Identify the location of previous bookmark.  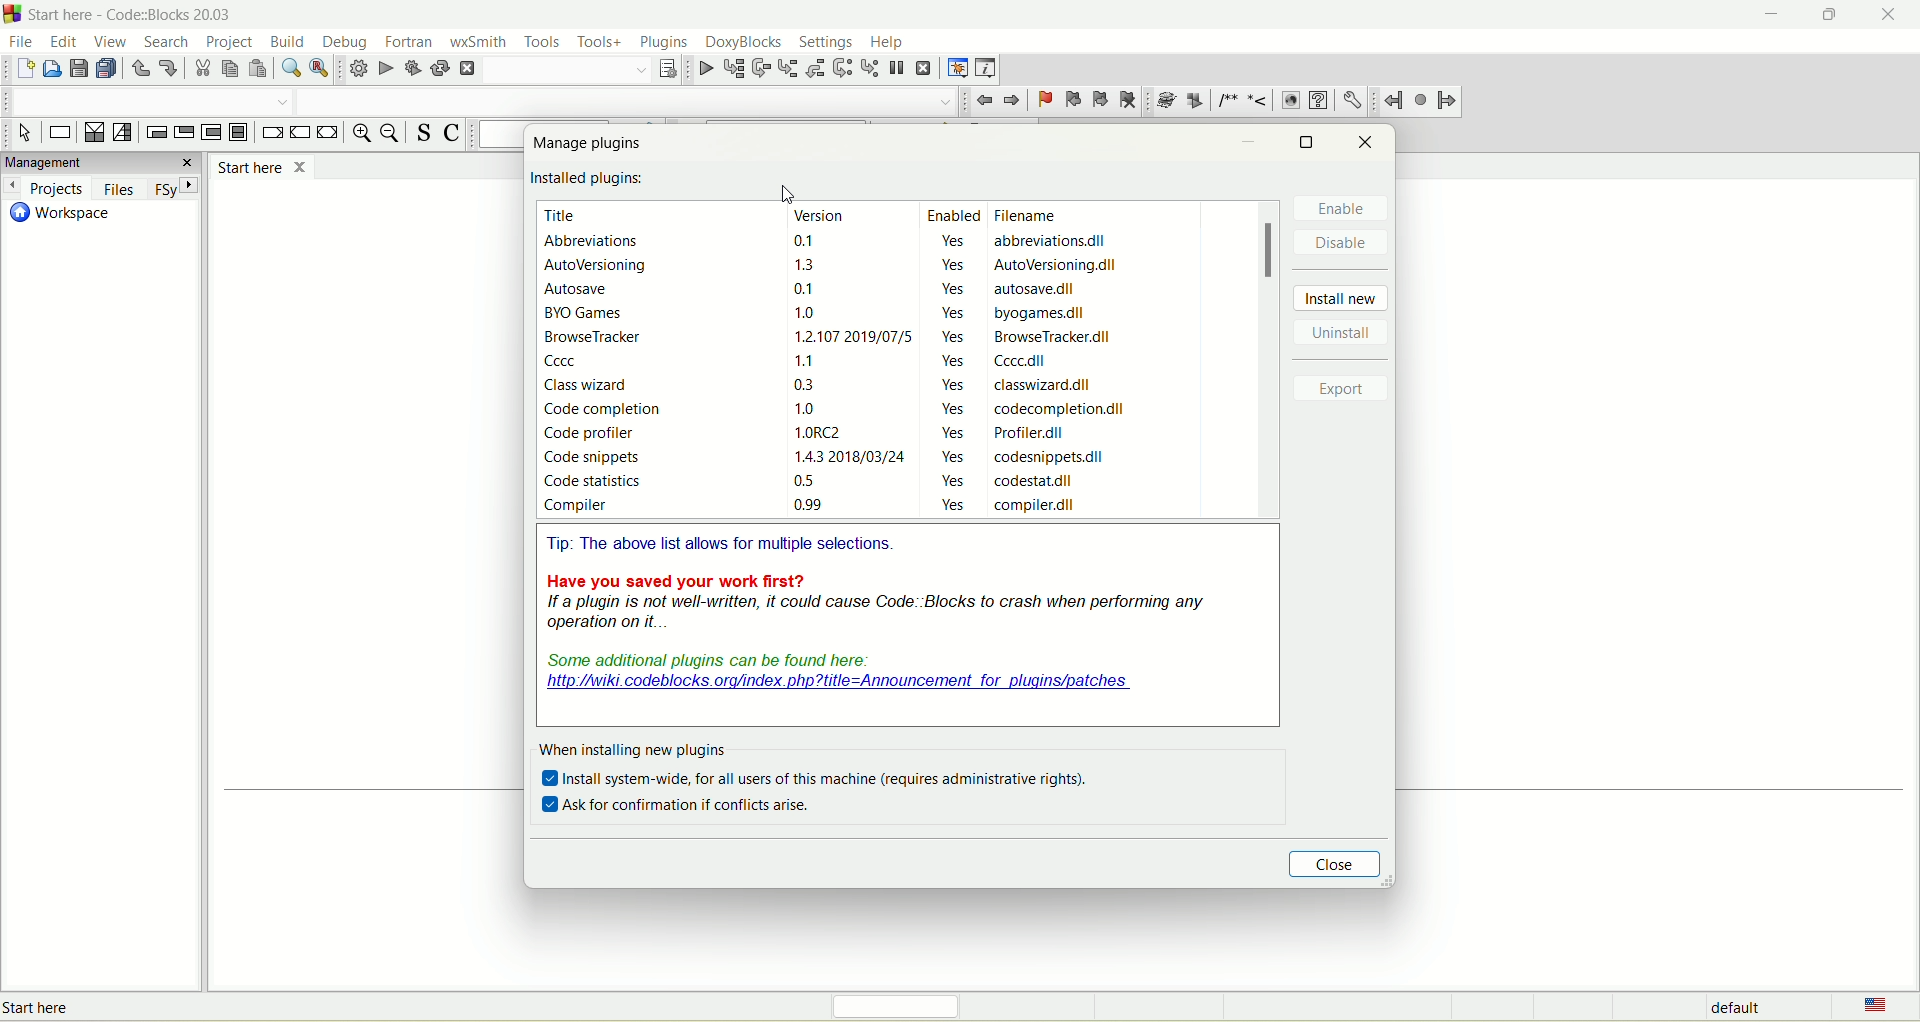
(1073, 99).